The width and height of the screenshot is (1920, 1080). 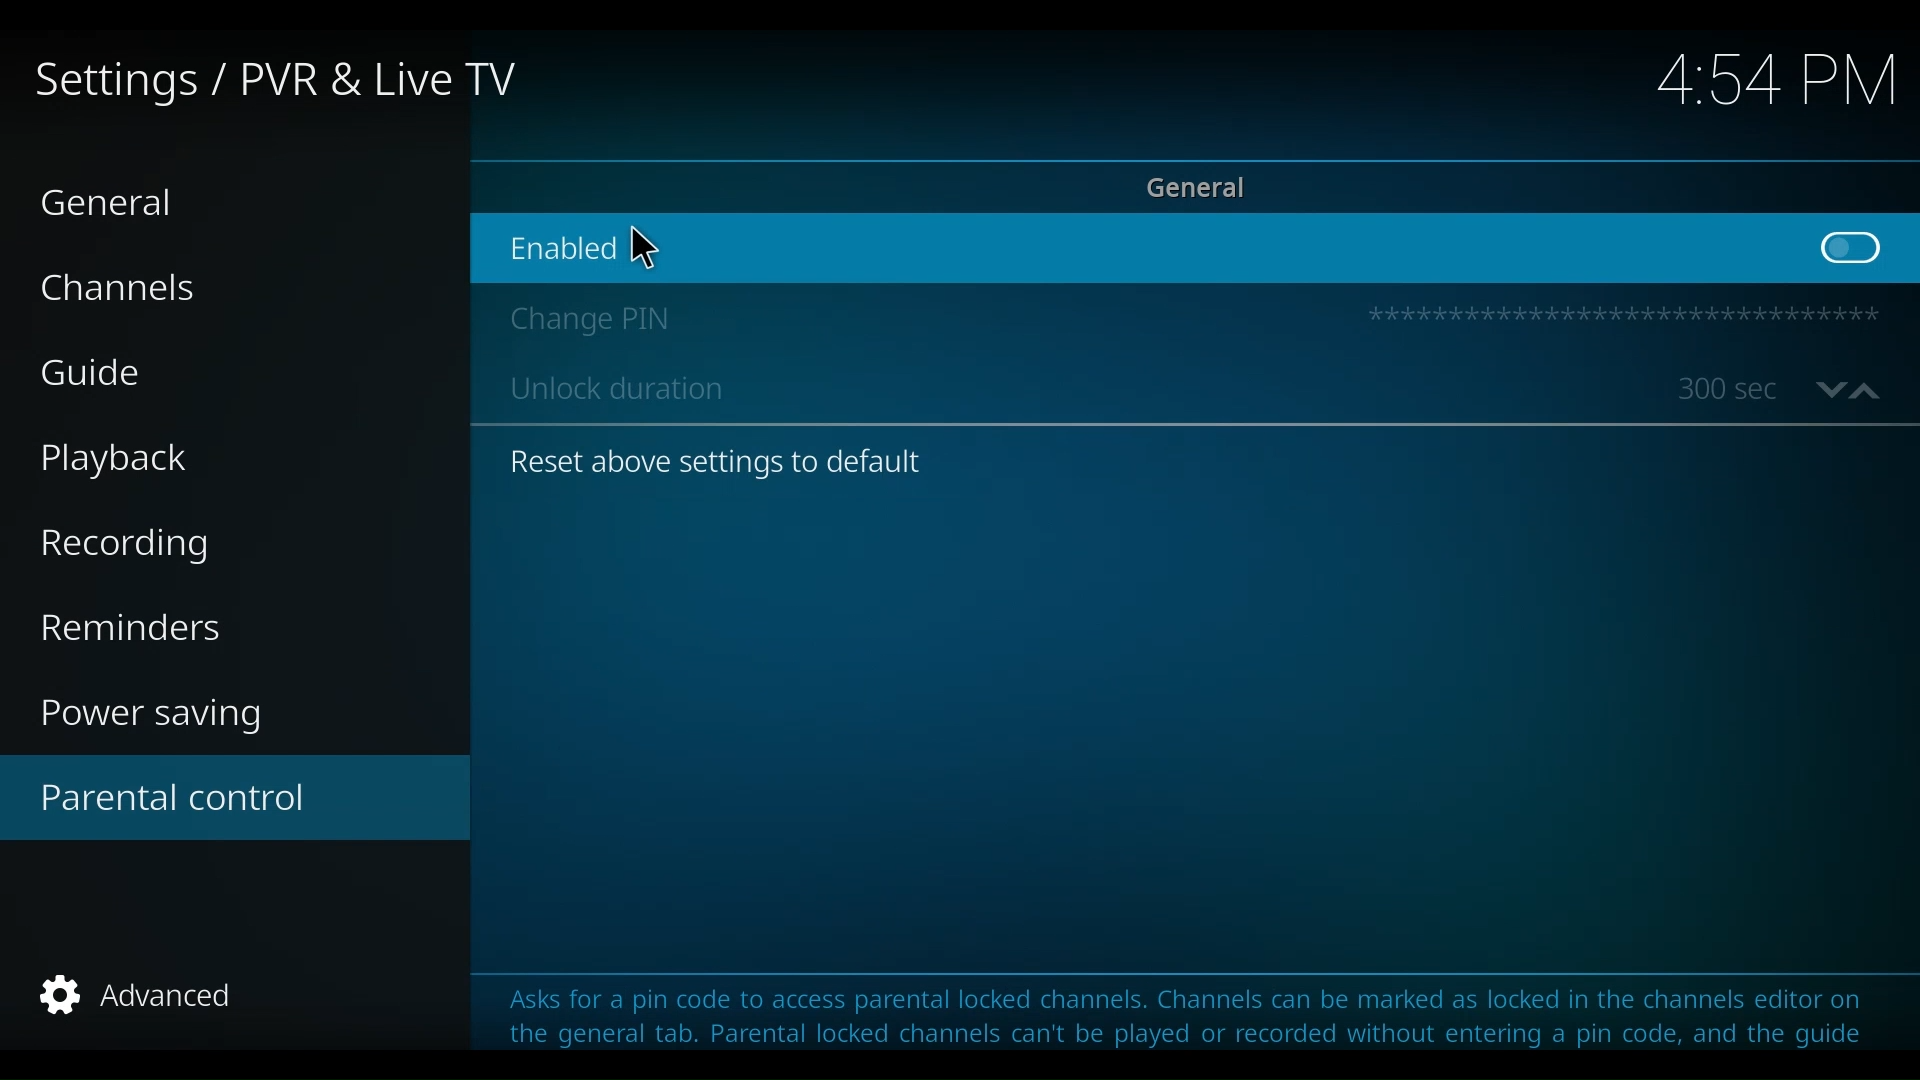 I want to click on Unlock duration, so click(x=1069, y=385).